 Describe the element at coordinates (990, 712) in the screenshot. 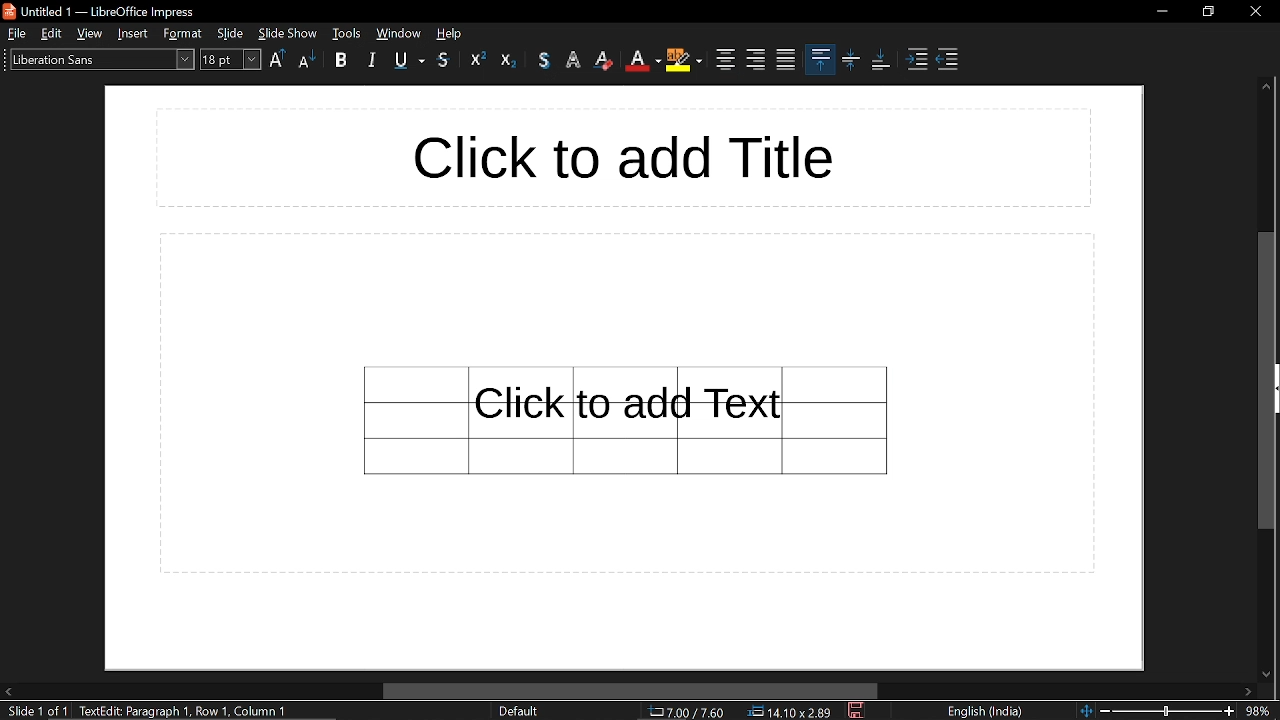

I see `language` at that location.